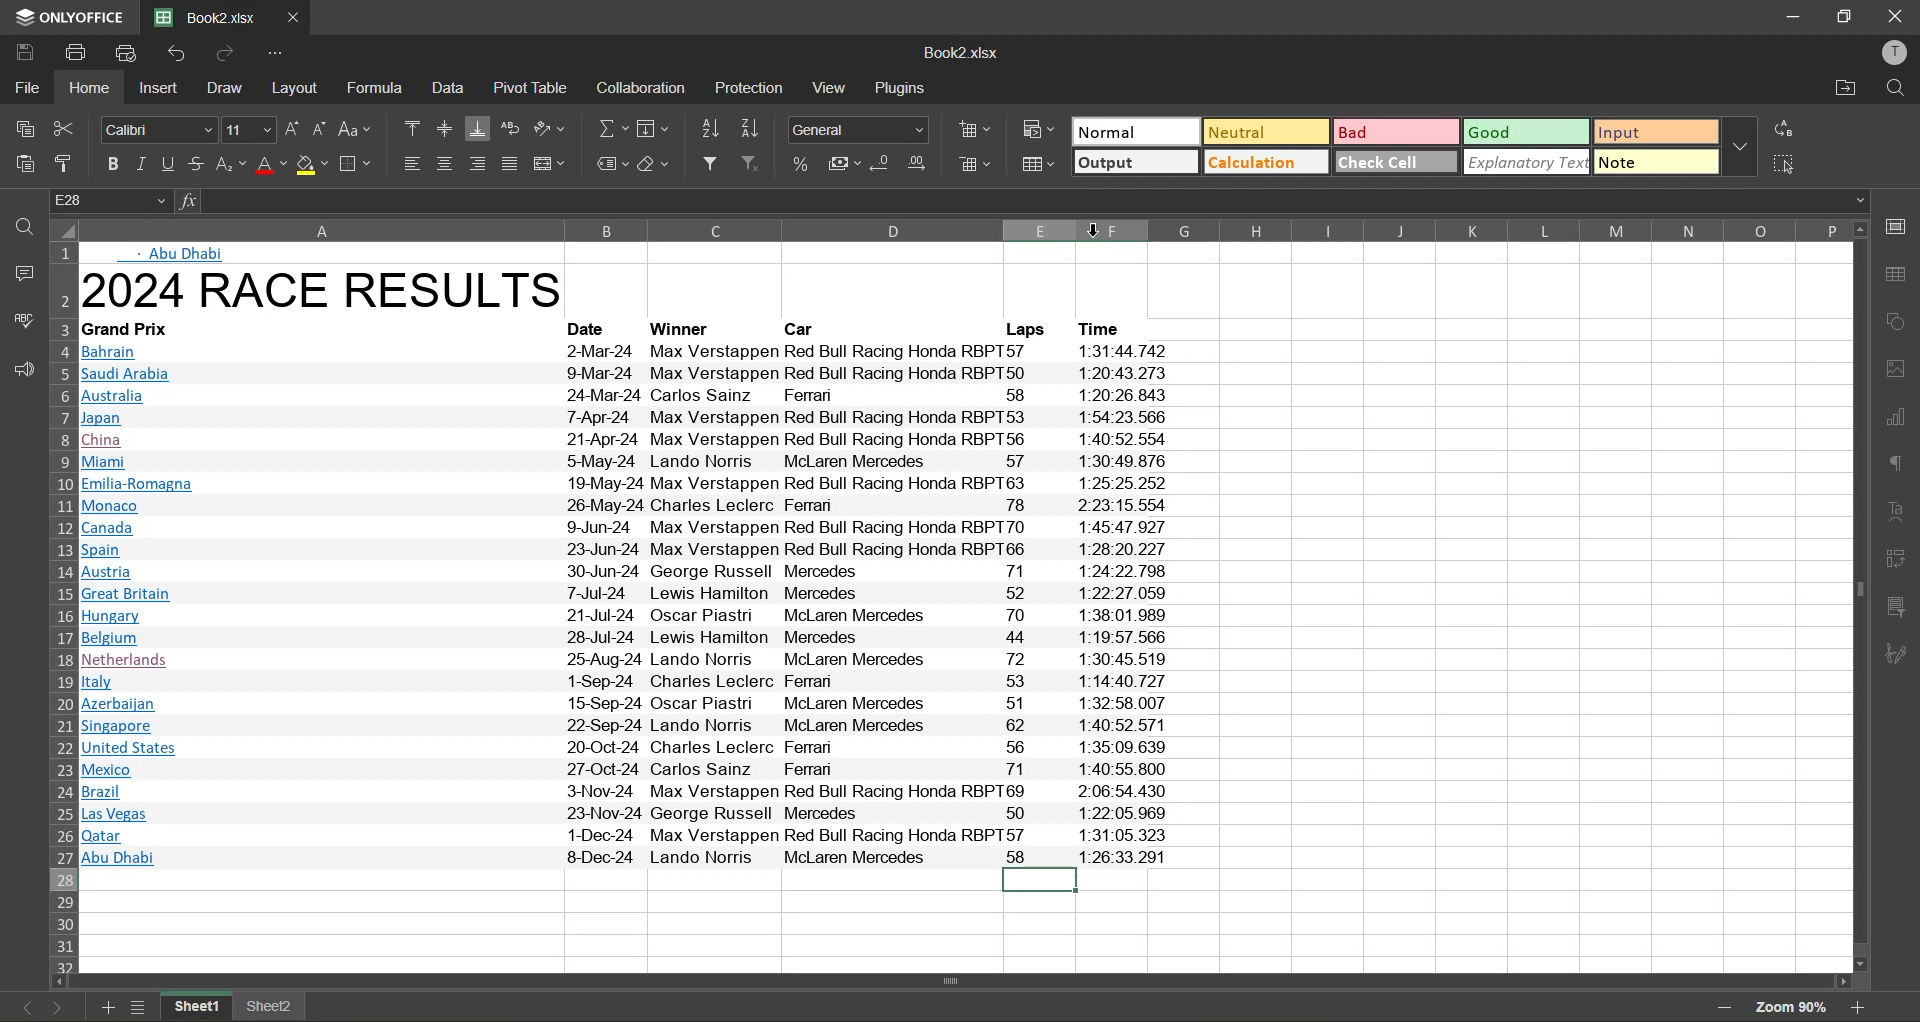 Image resolution: width=1920 pixels, height=1022 pixels. Describe the element at coordinates (625, 836) in the screenshot. I see `Qatar 1-Dec-24 Max Verstappen Red Bull Racing Honda RBPTS57 1:31:05.323` at that location.